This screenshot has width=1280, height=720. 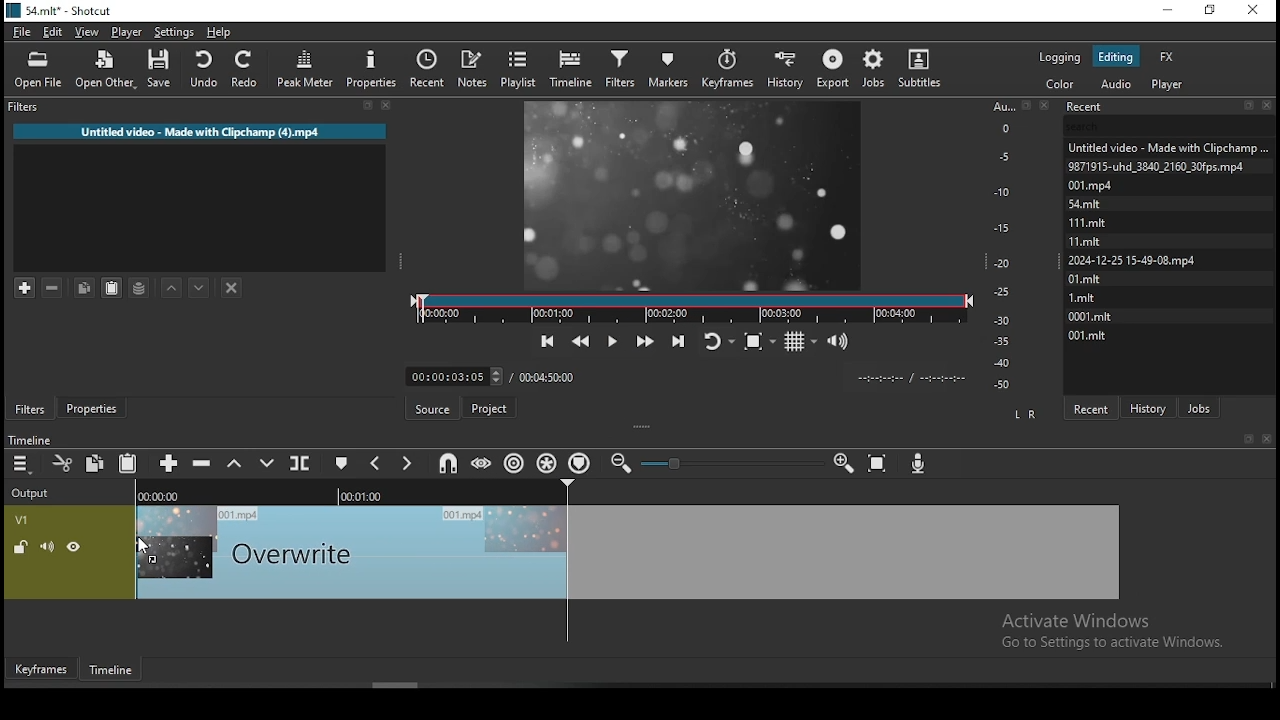 I want to click on peak meter, so click(x=305, y=72).